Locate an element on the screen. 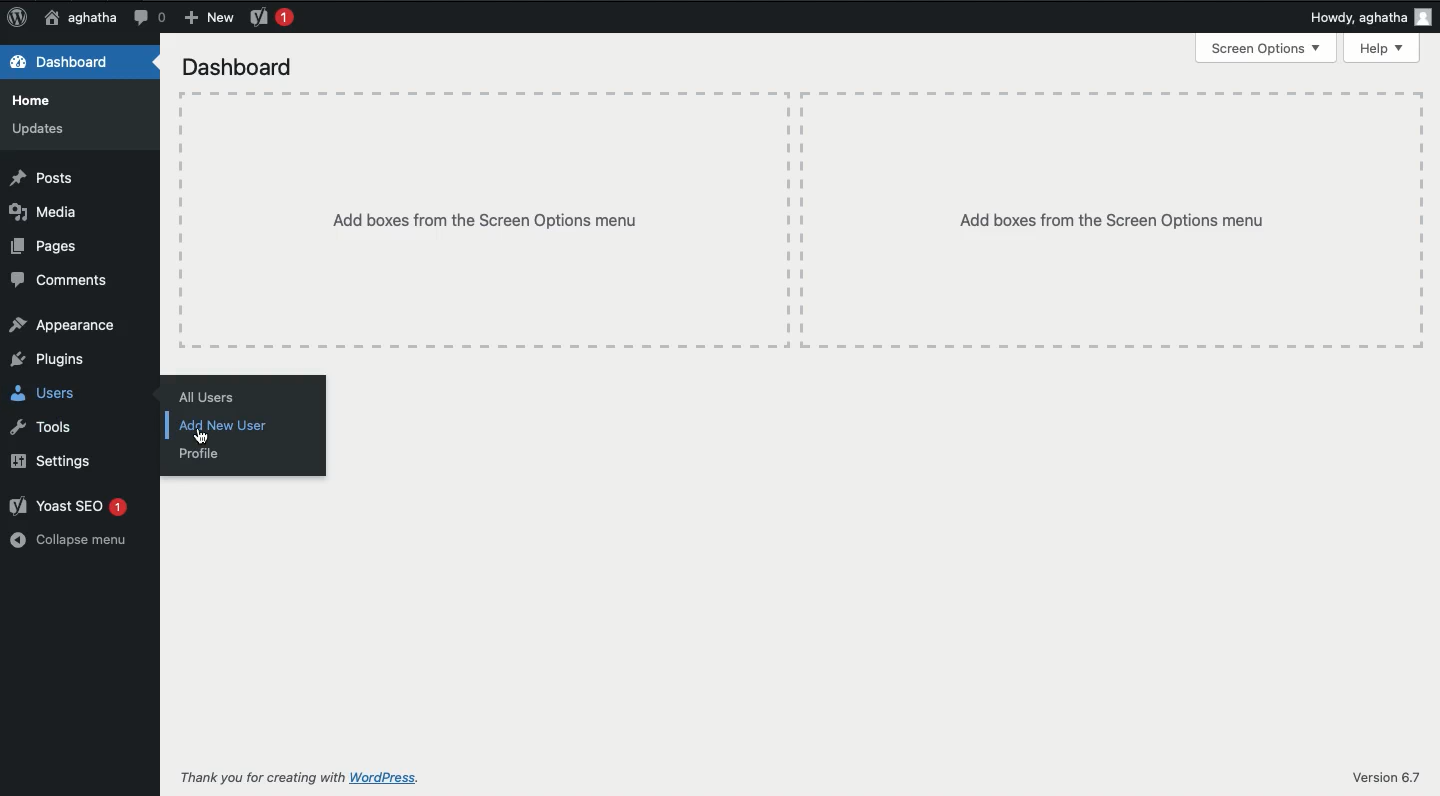  Updates is located at coordinates (40, 127).